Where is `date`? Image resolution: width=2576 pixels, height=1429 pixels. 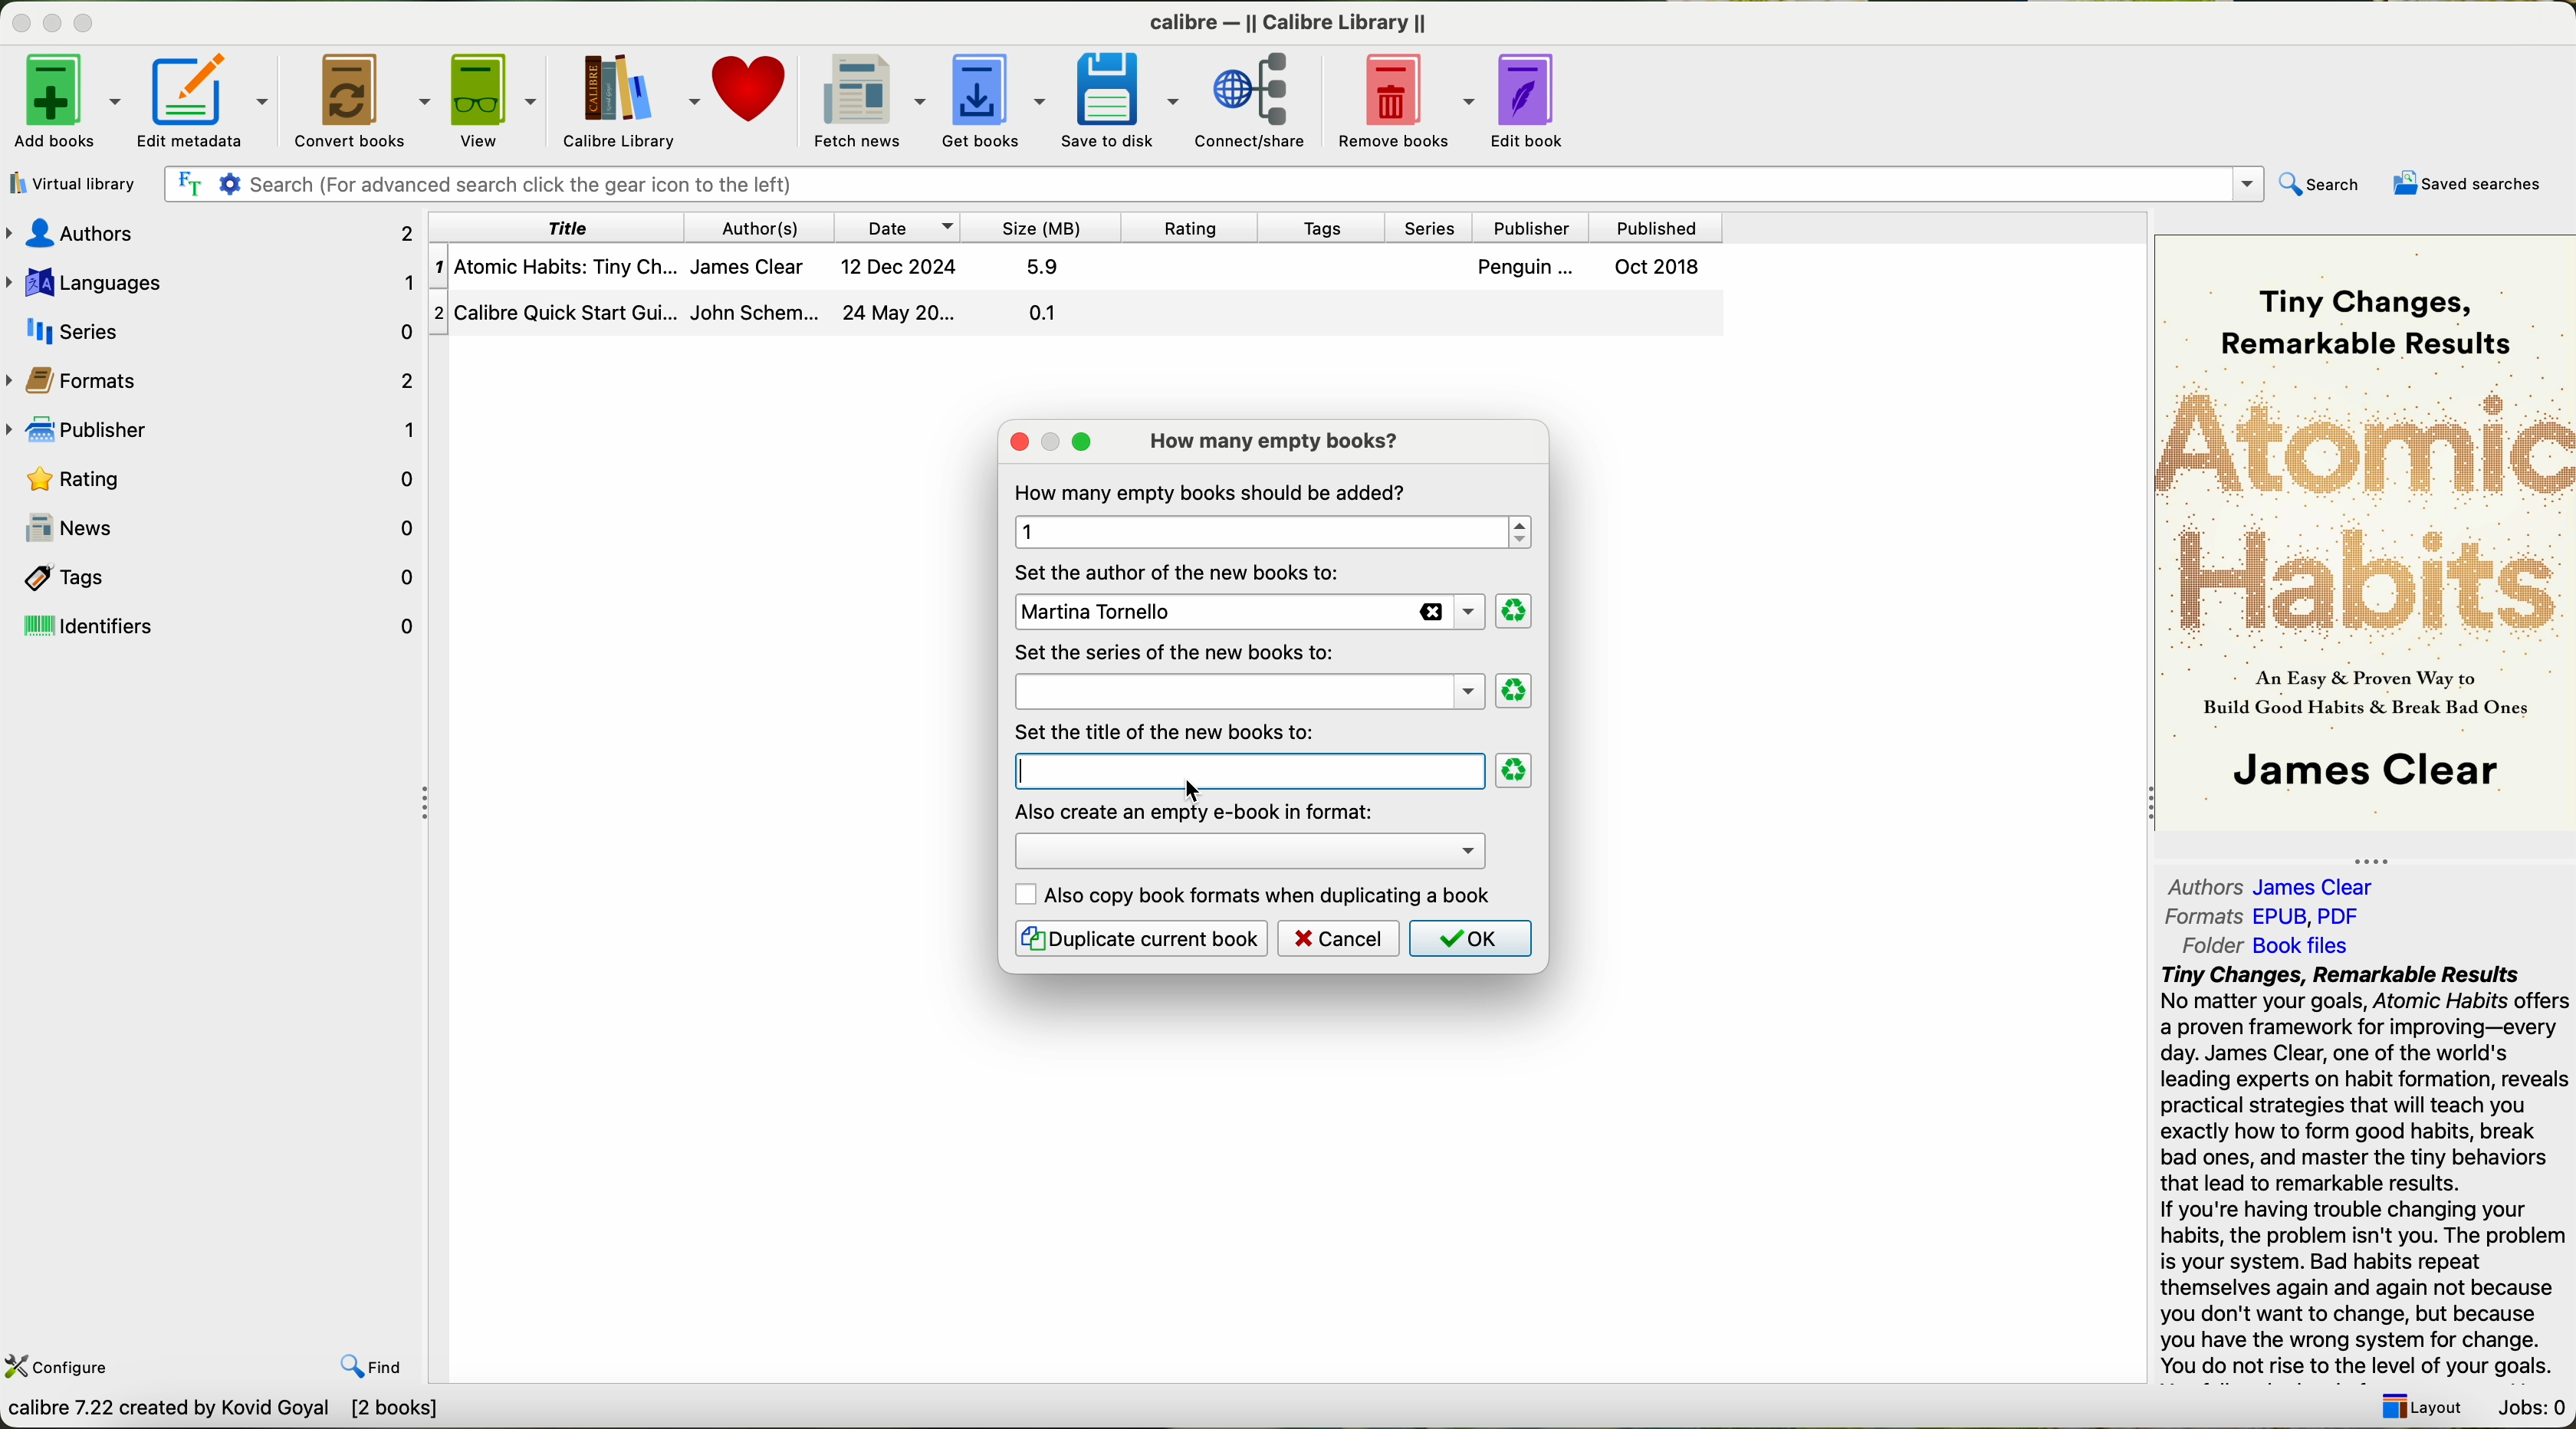 date is located at coordinates (901, 227).